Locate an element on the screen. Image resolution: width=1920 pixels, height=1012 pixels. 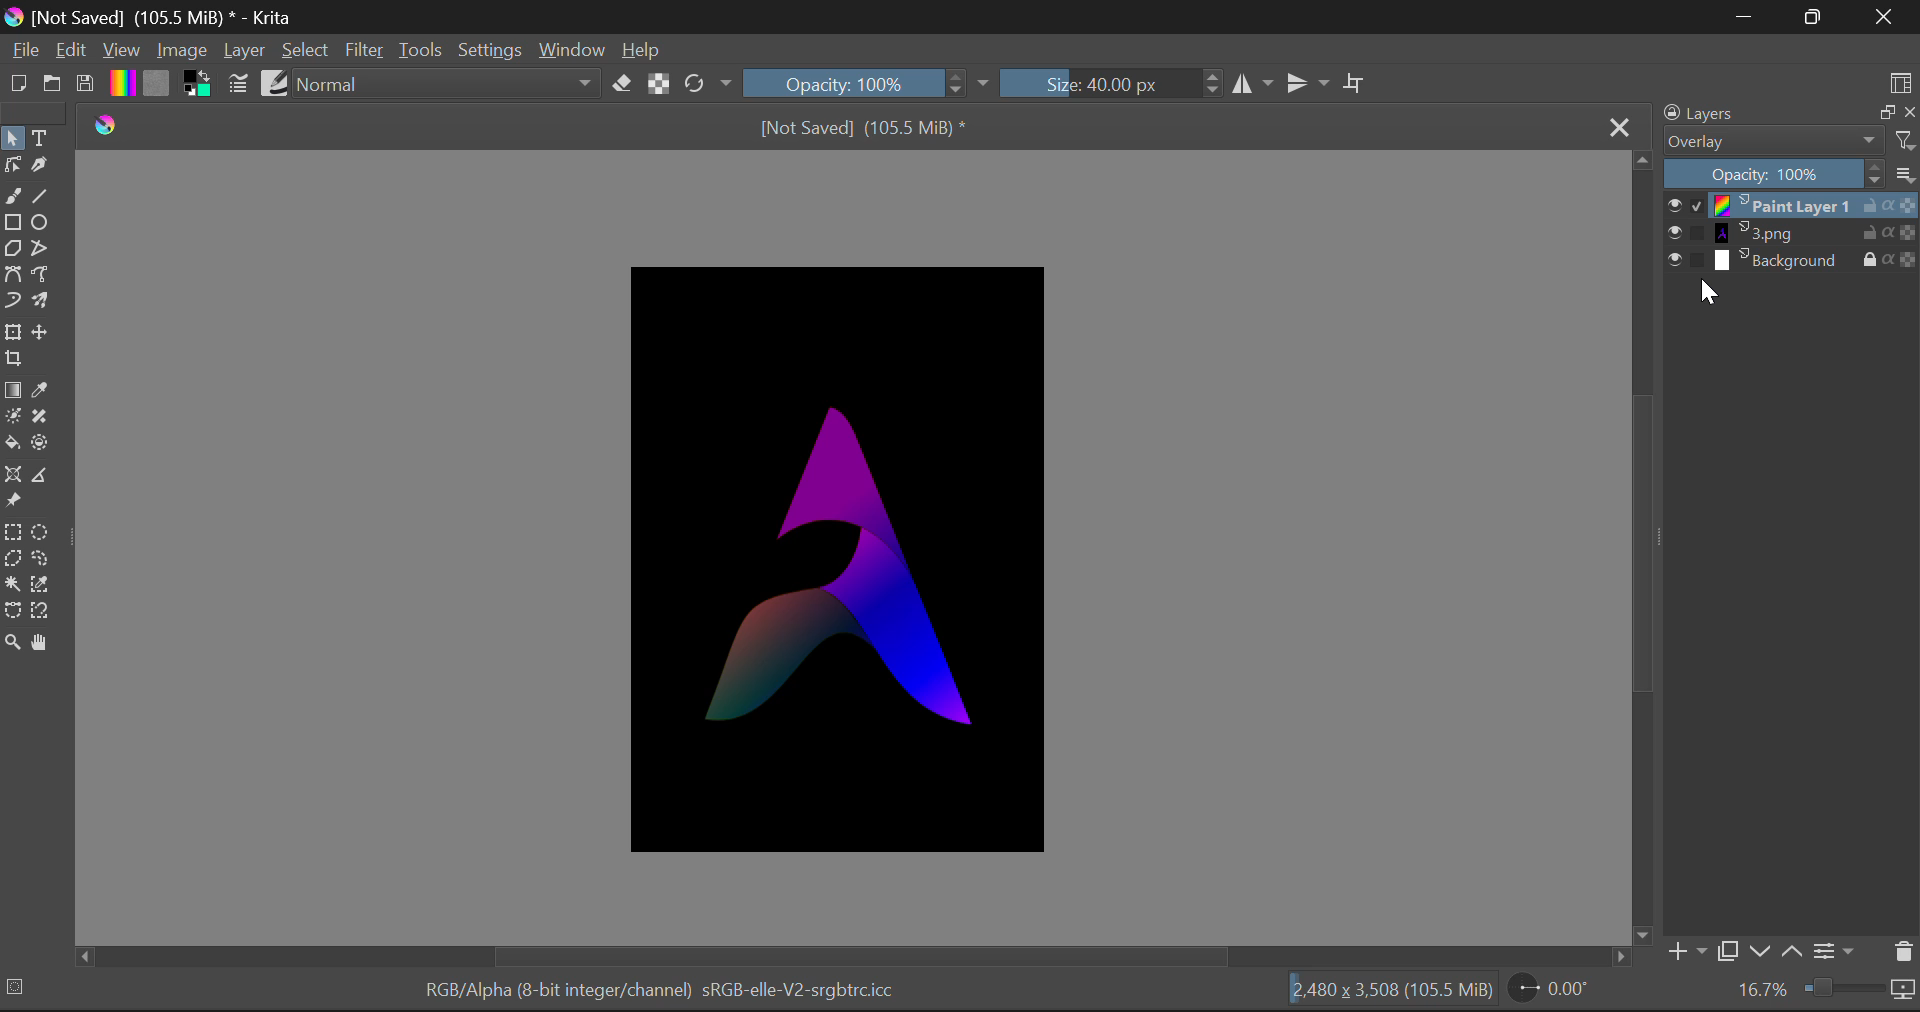
Delete Layer is located at coordinates (1903, 953).